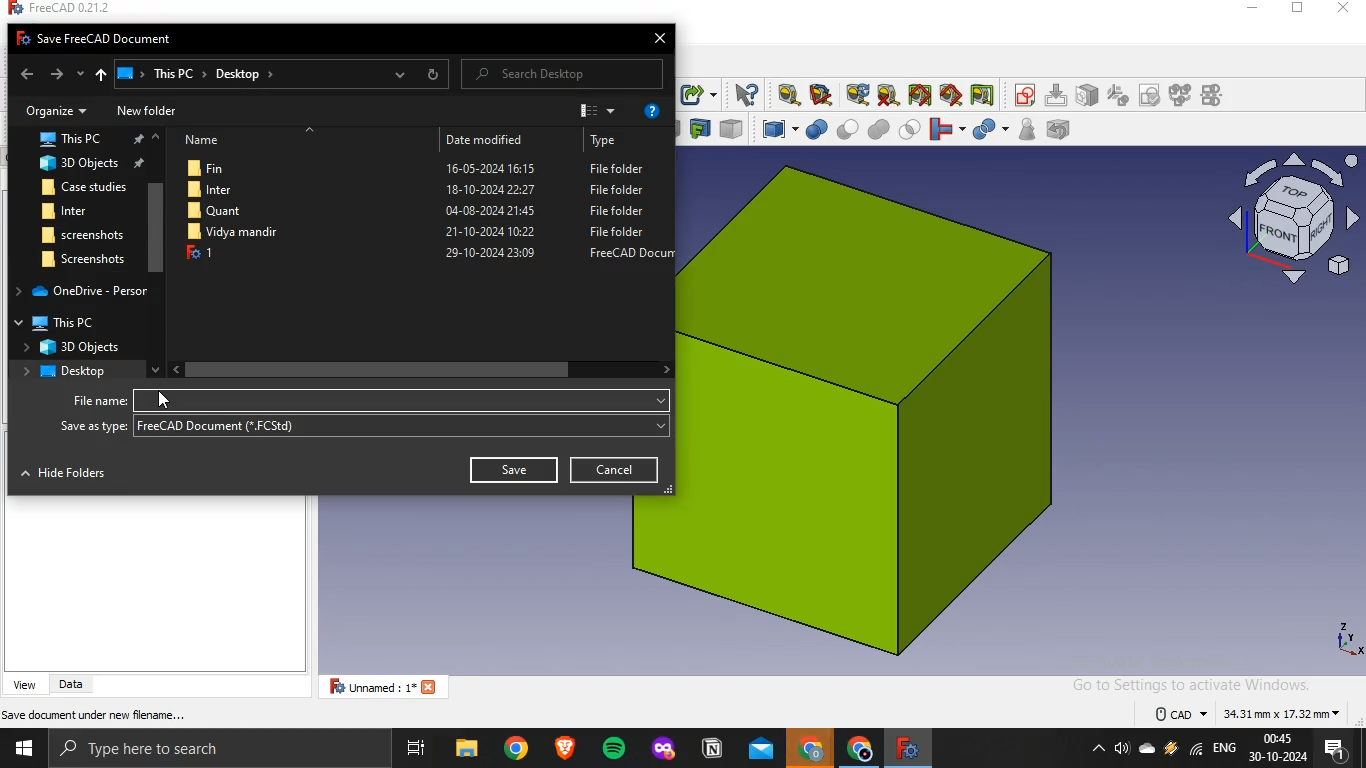 This screenshot has height=768, width=1366. Describe the element at coordinates (809, 748) in the screenshot. I see `google crome` at that location.